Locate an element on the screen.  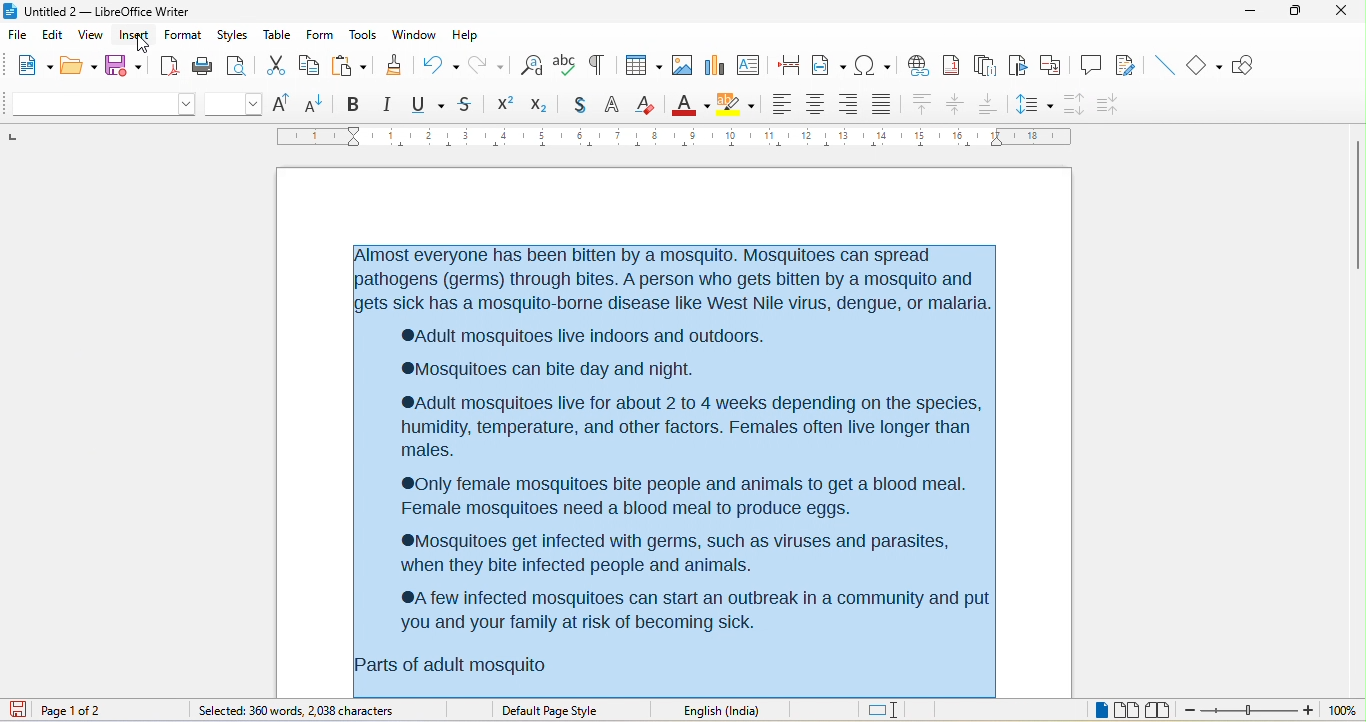
superscript is located at coordinates (506, 104).